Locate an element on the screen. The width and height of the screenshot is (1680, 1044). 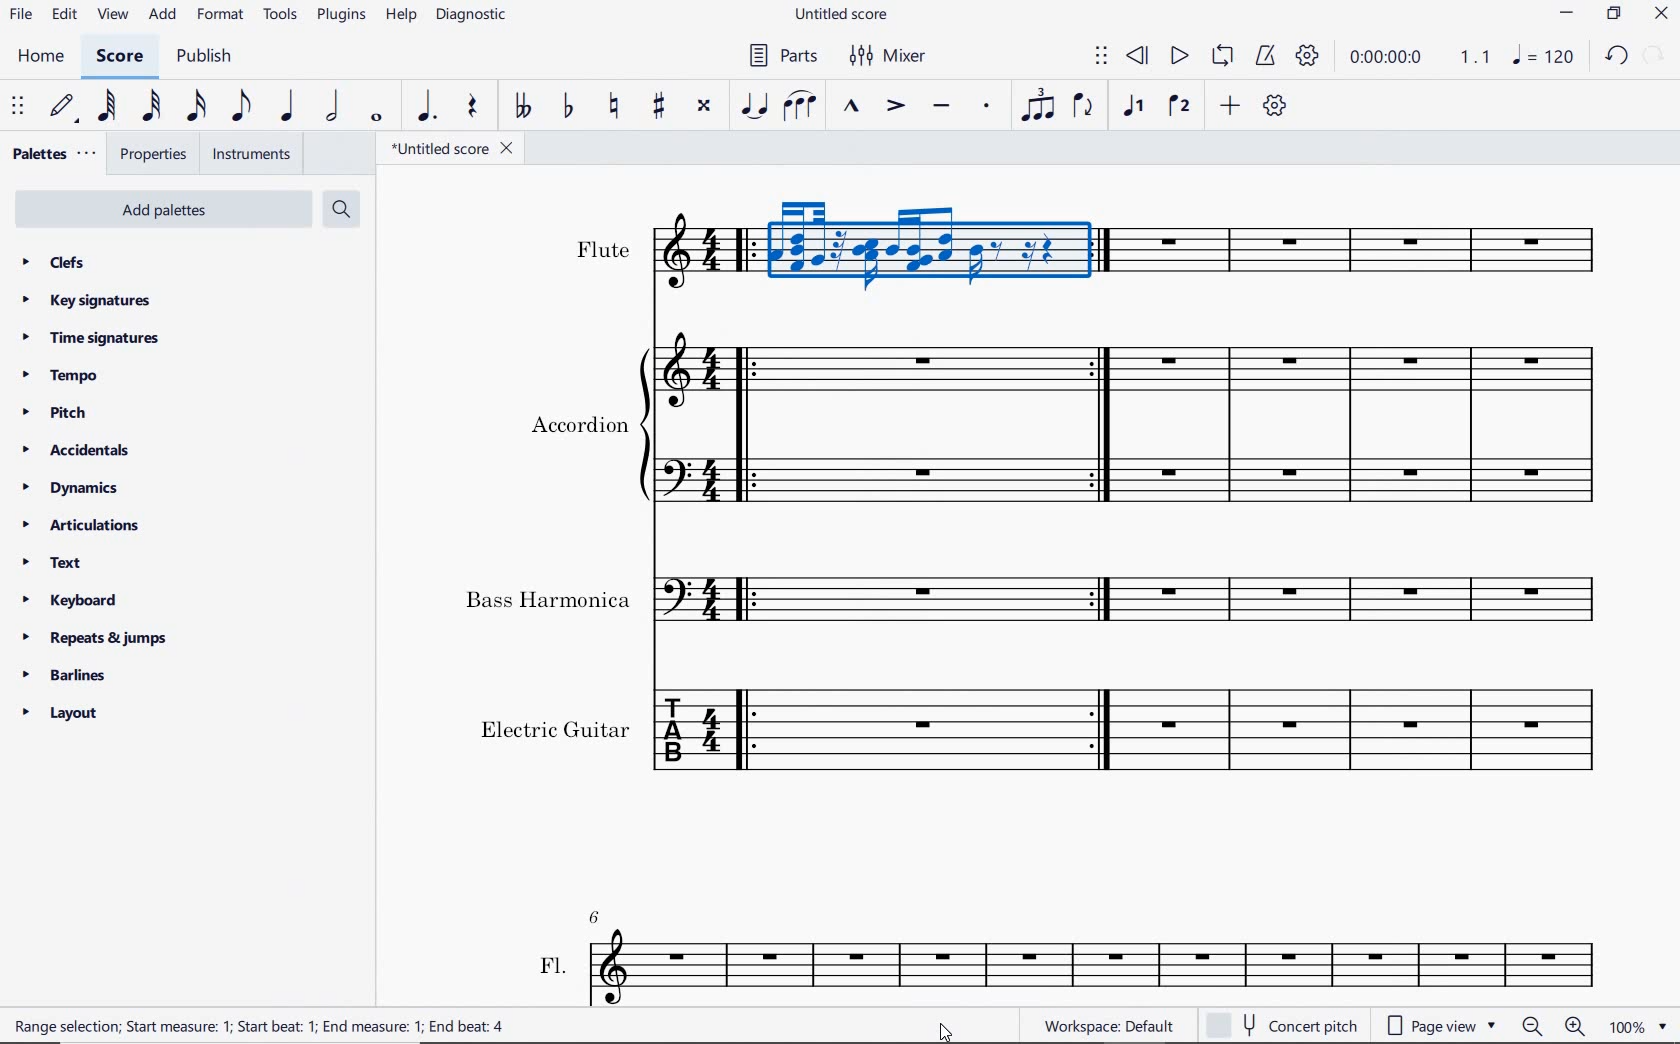
search palettes is located at coordinates (343, 210).